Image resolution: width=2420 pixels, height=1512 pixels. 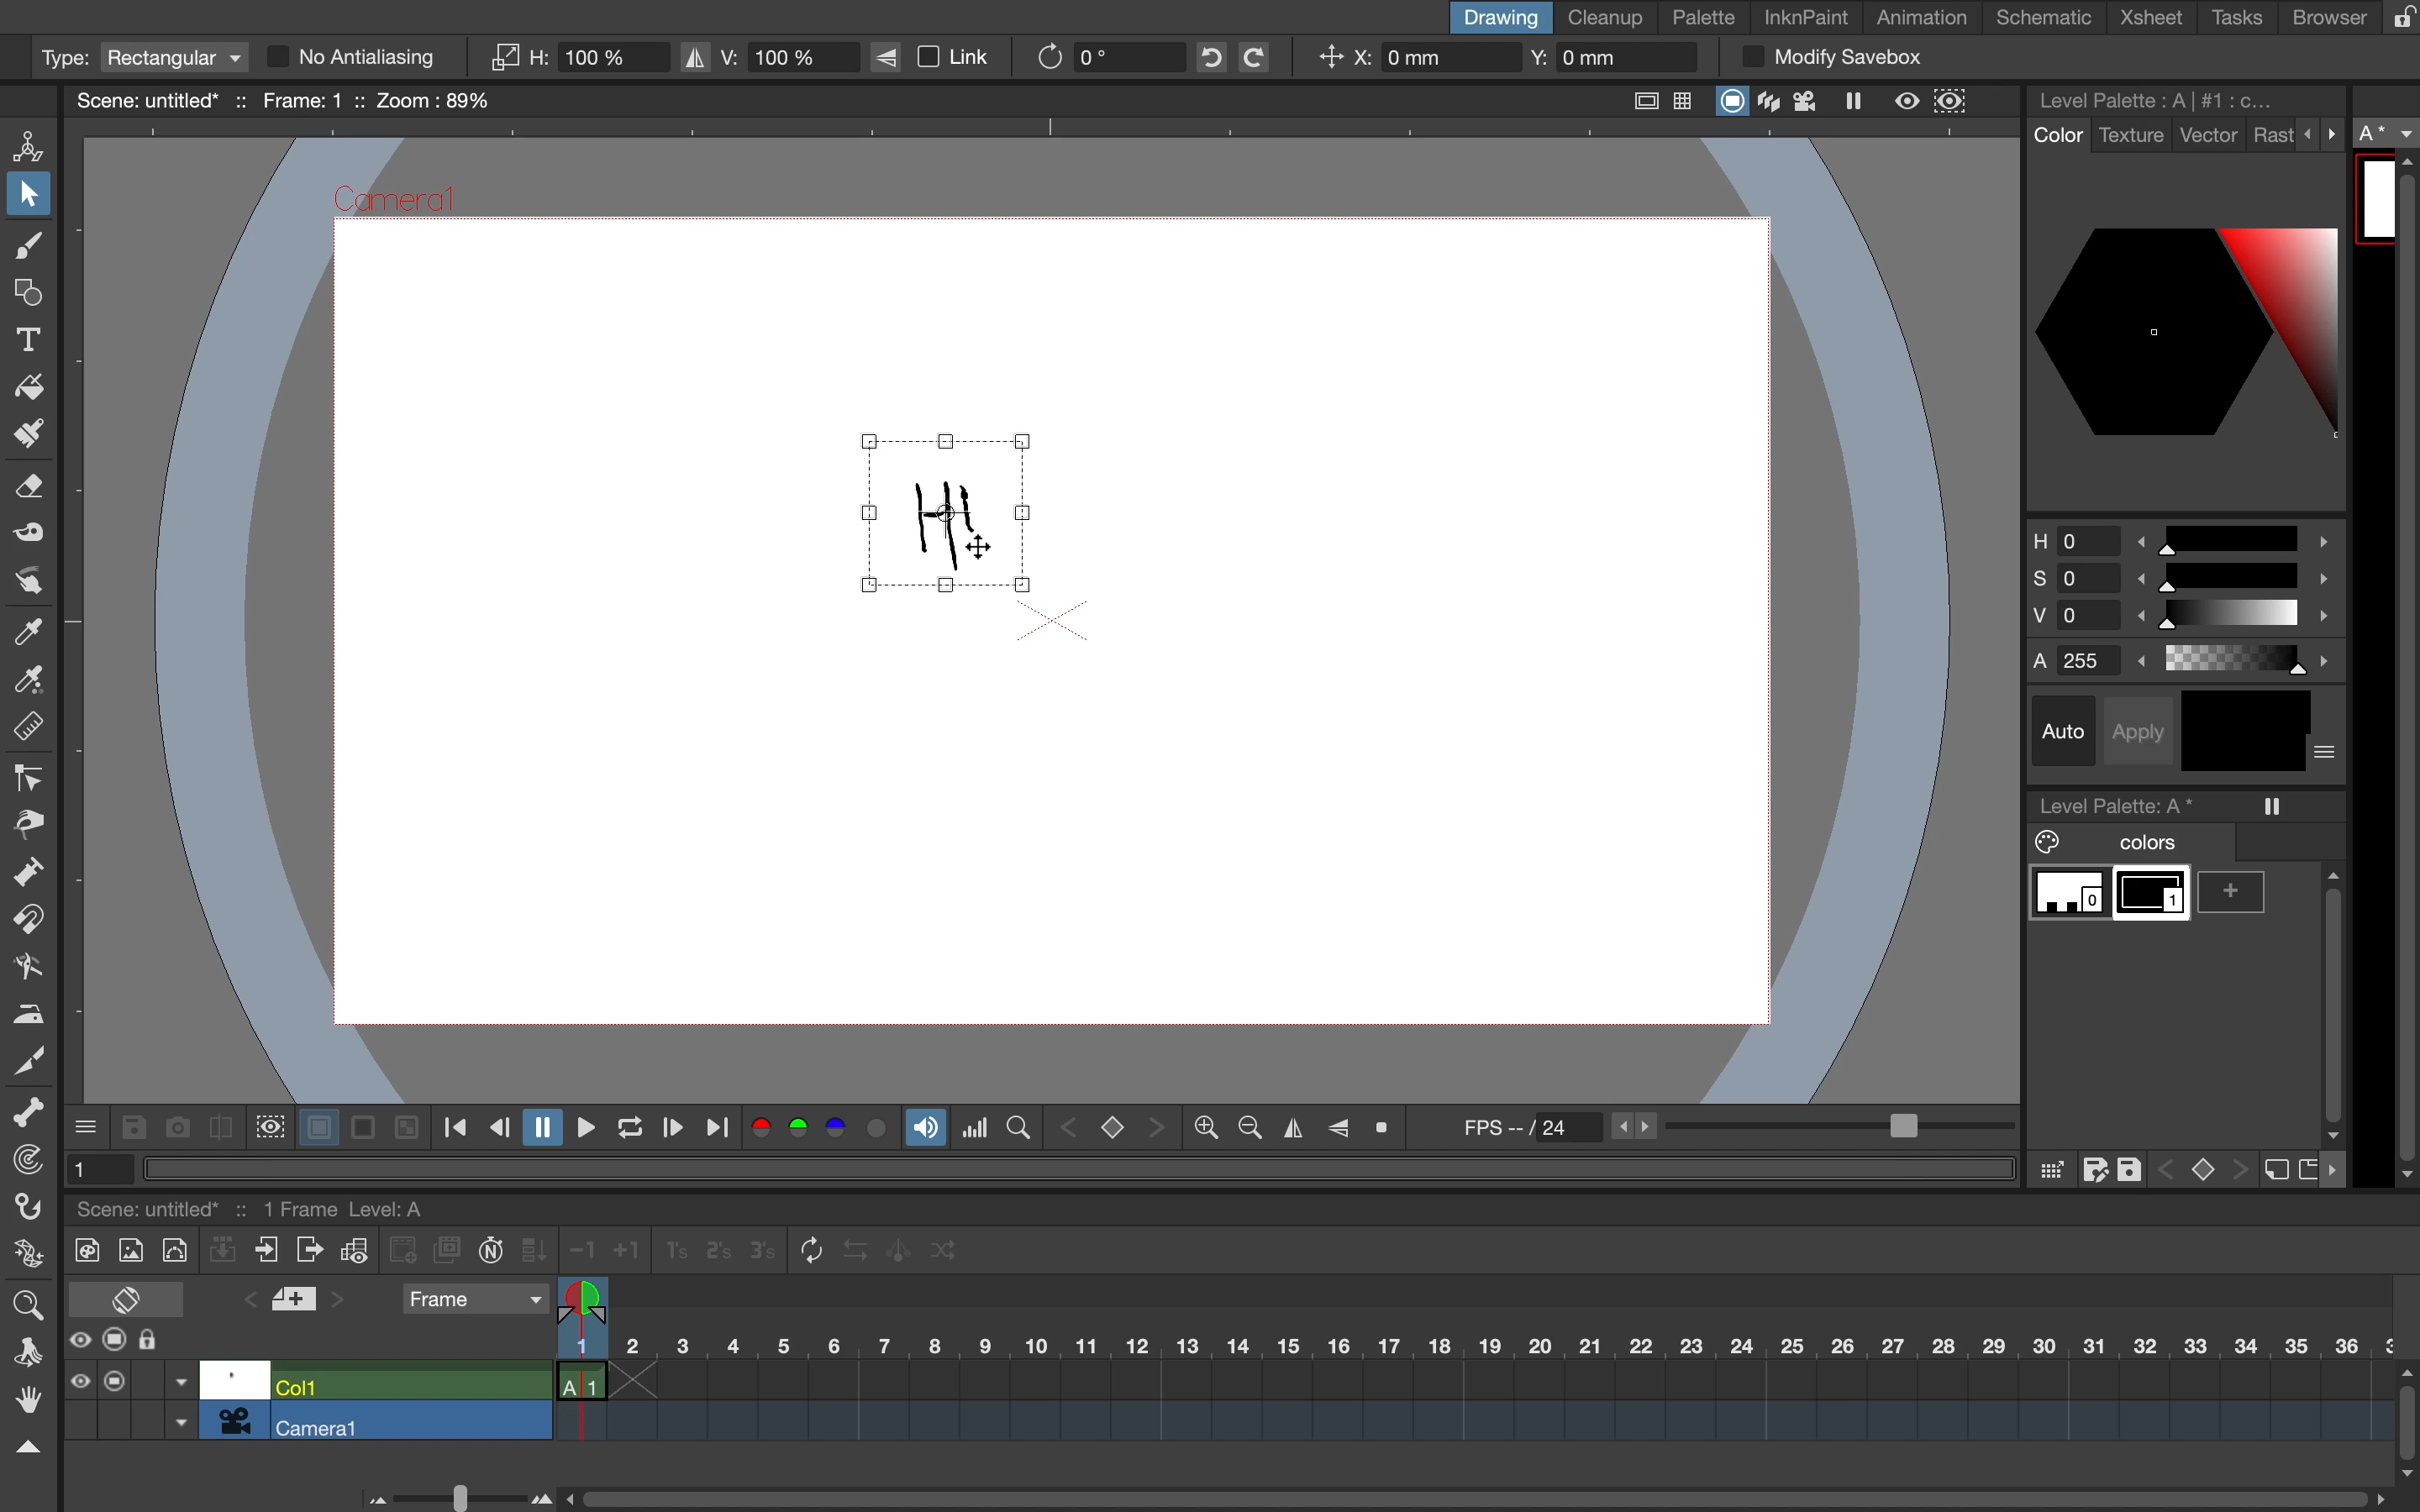 What do you see at coordinates (2330, 997) in the screenshot?
I see `vertical scroll bar sidebar` at bounding box center [2330, 997].